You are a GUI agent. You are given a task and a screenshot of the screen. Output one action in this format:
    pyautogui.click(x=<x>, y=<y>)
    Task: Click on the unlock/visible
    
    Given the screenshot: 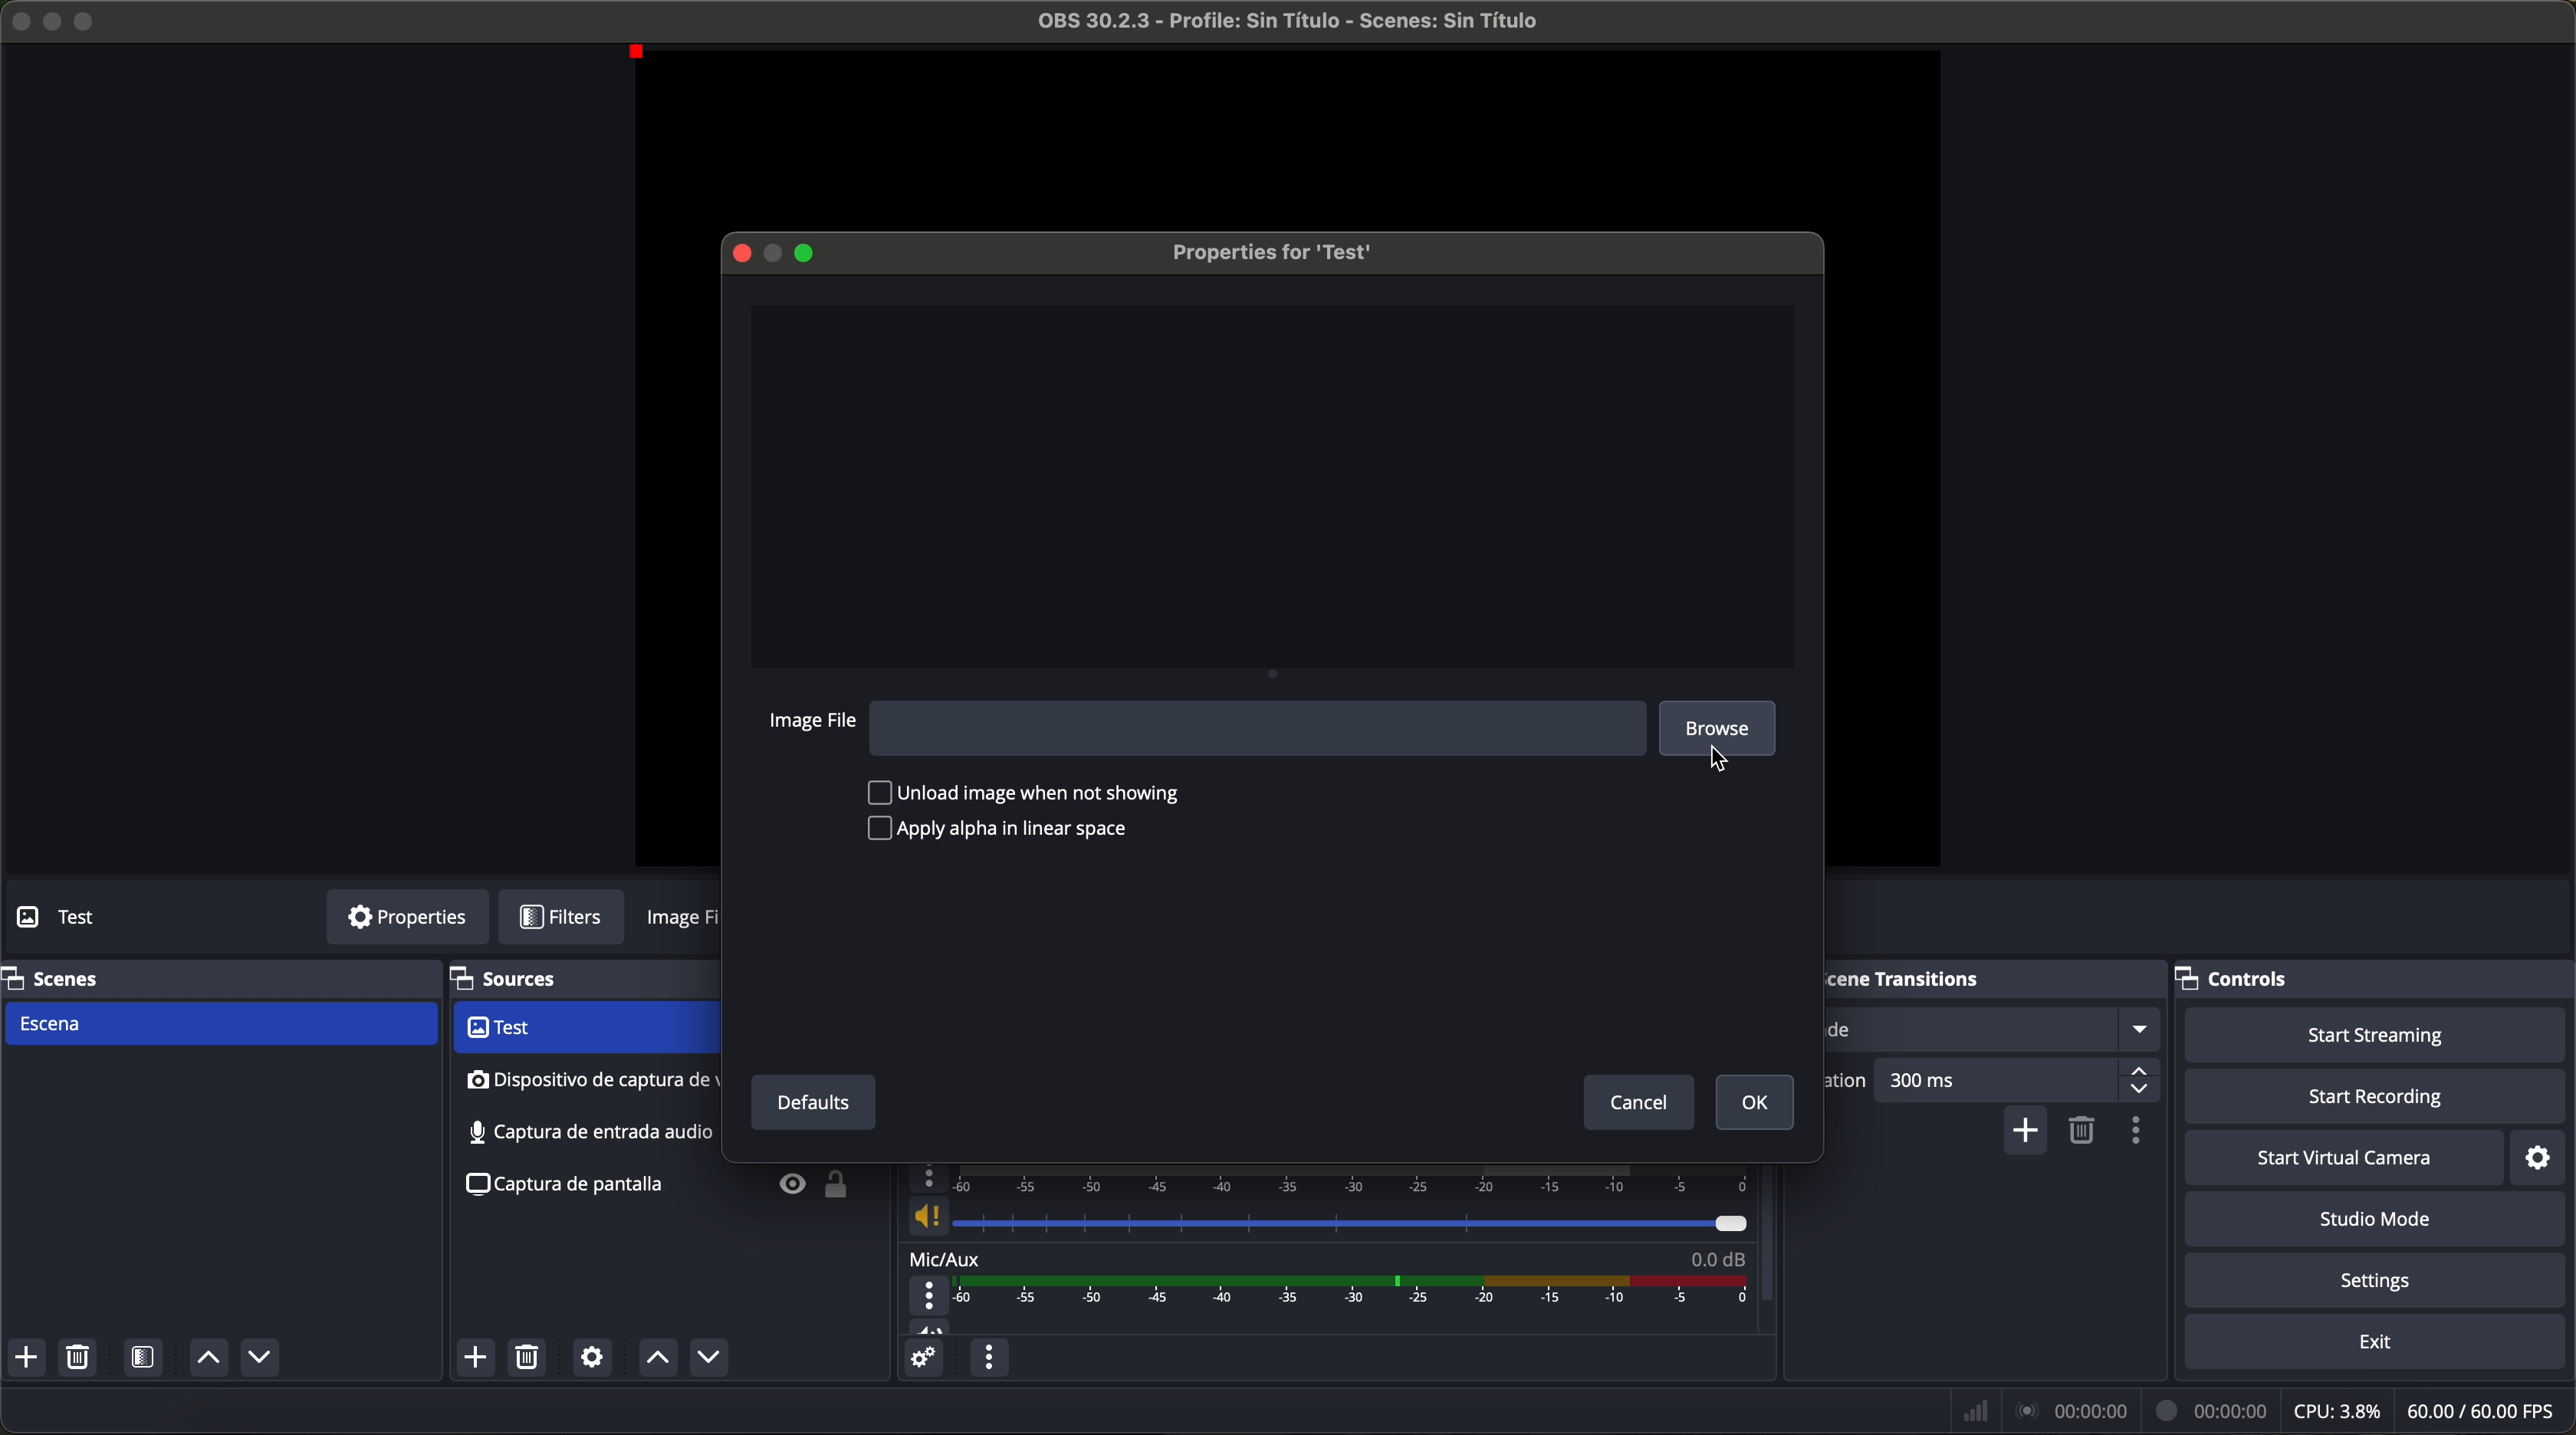 What is the action you would take?
    pyautogui.click(x=805, y=1188)
    